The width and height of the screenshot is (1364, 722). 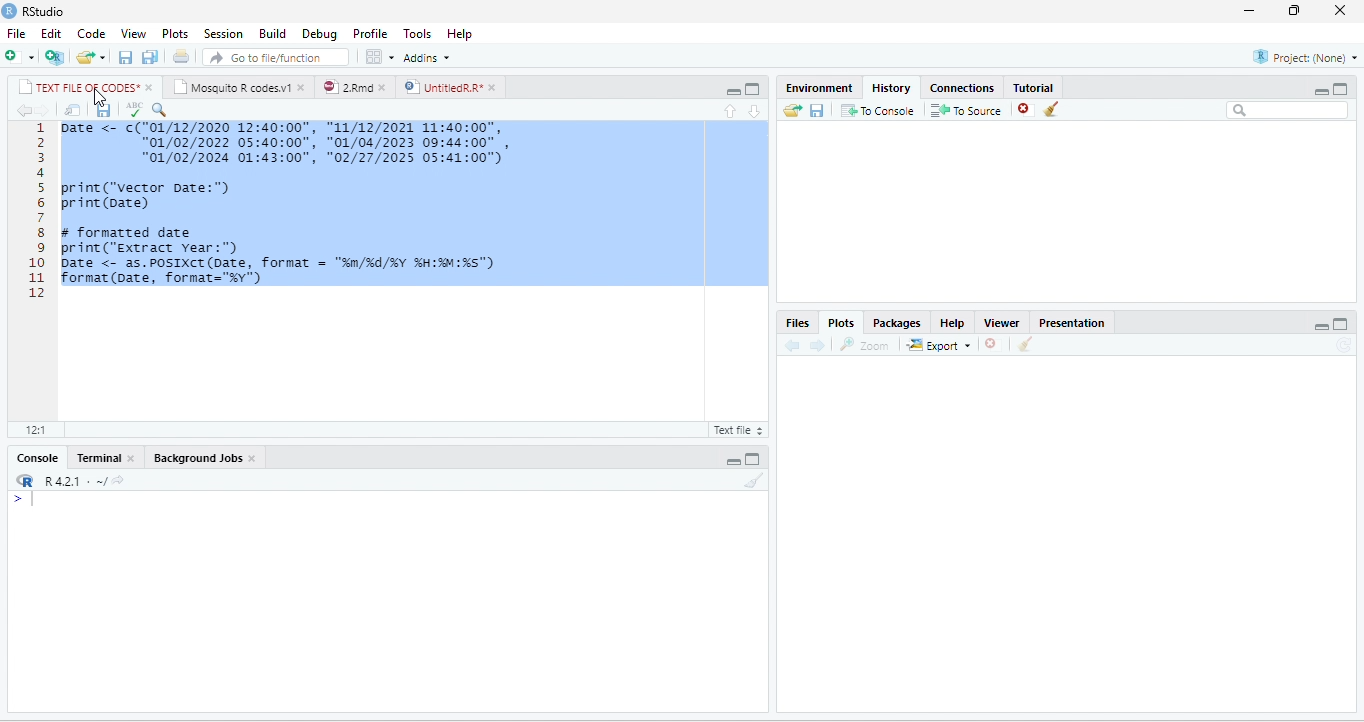 What do you see at coordinates (1034, 88) in the screenshot?
I see `Tutorial` at bounding box center [1034, 88].